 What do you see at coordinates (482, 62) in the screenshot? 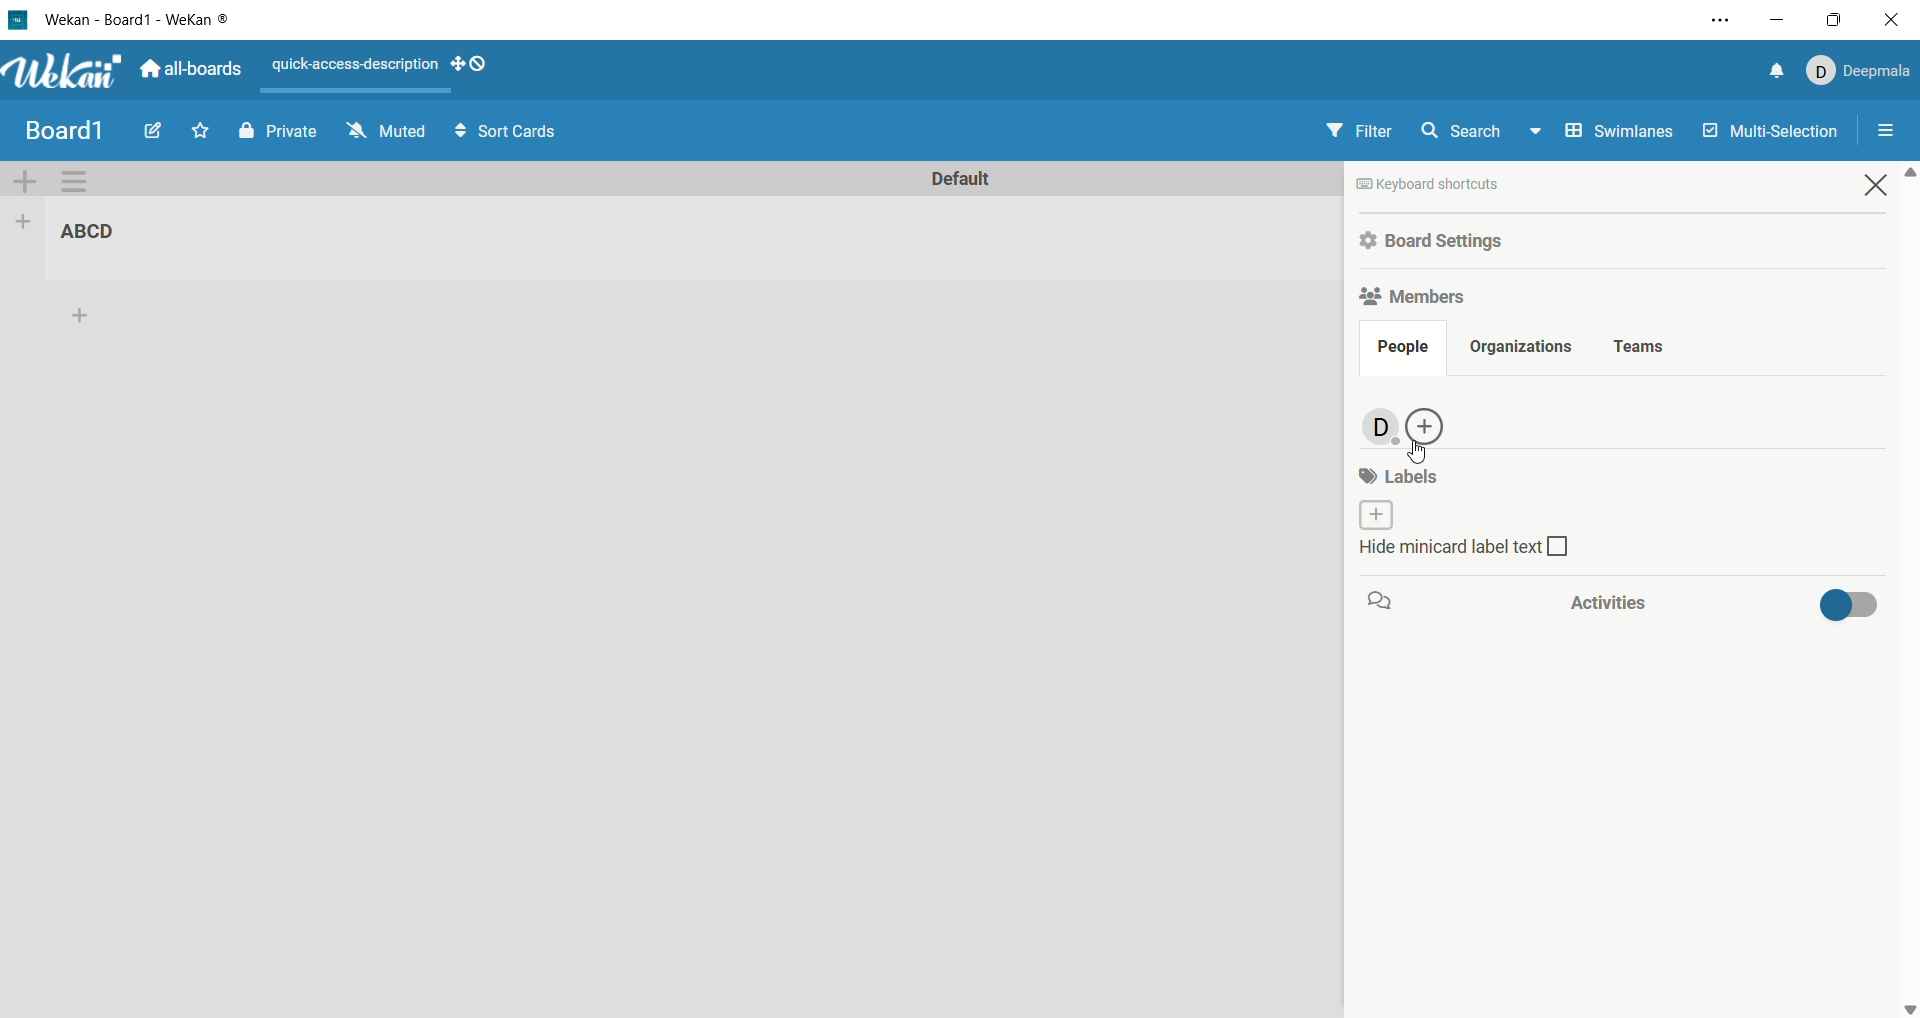
I see `show-desktop-drag-handles` at bounding box center [482, 62].